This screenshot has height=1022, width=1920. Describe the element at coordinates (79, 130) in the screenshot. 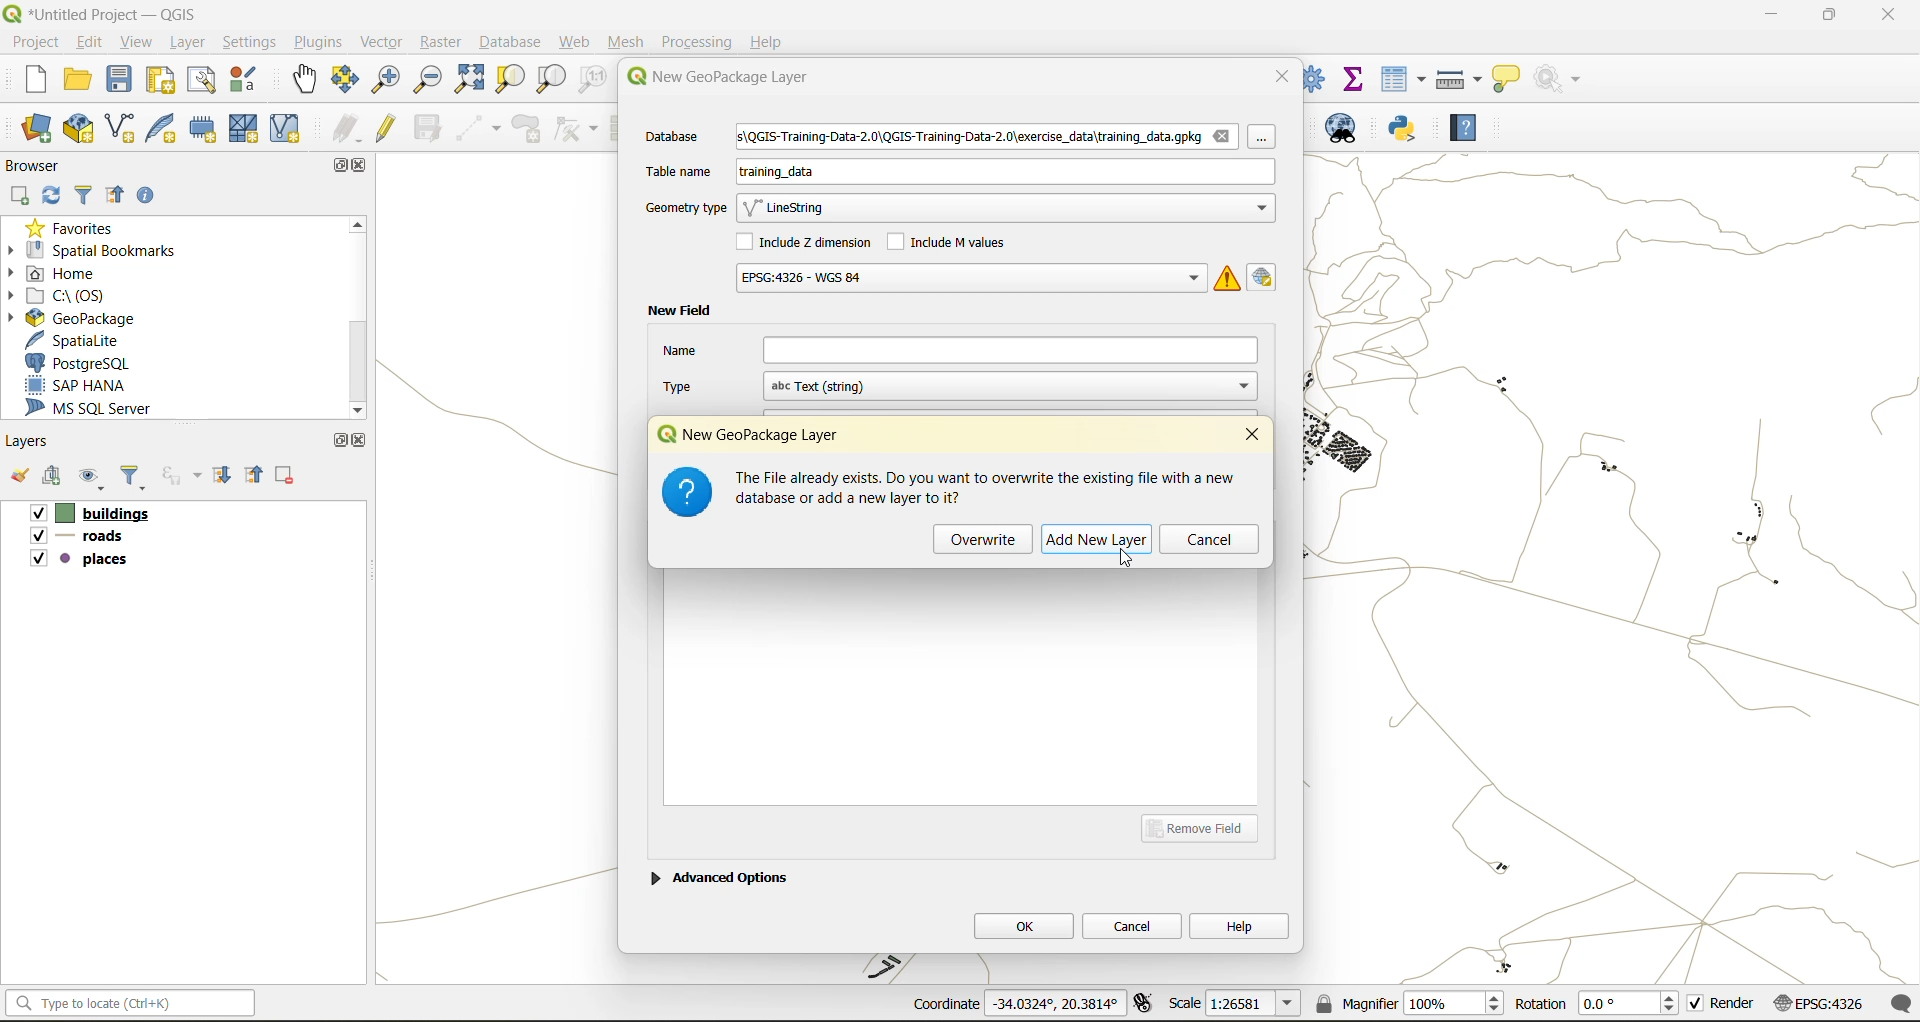

I see `new geopackage ` at that location.